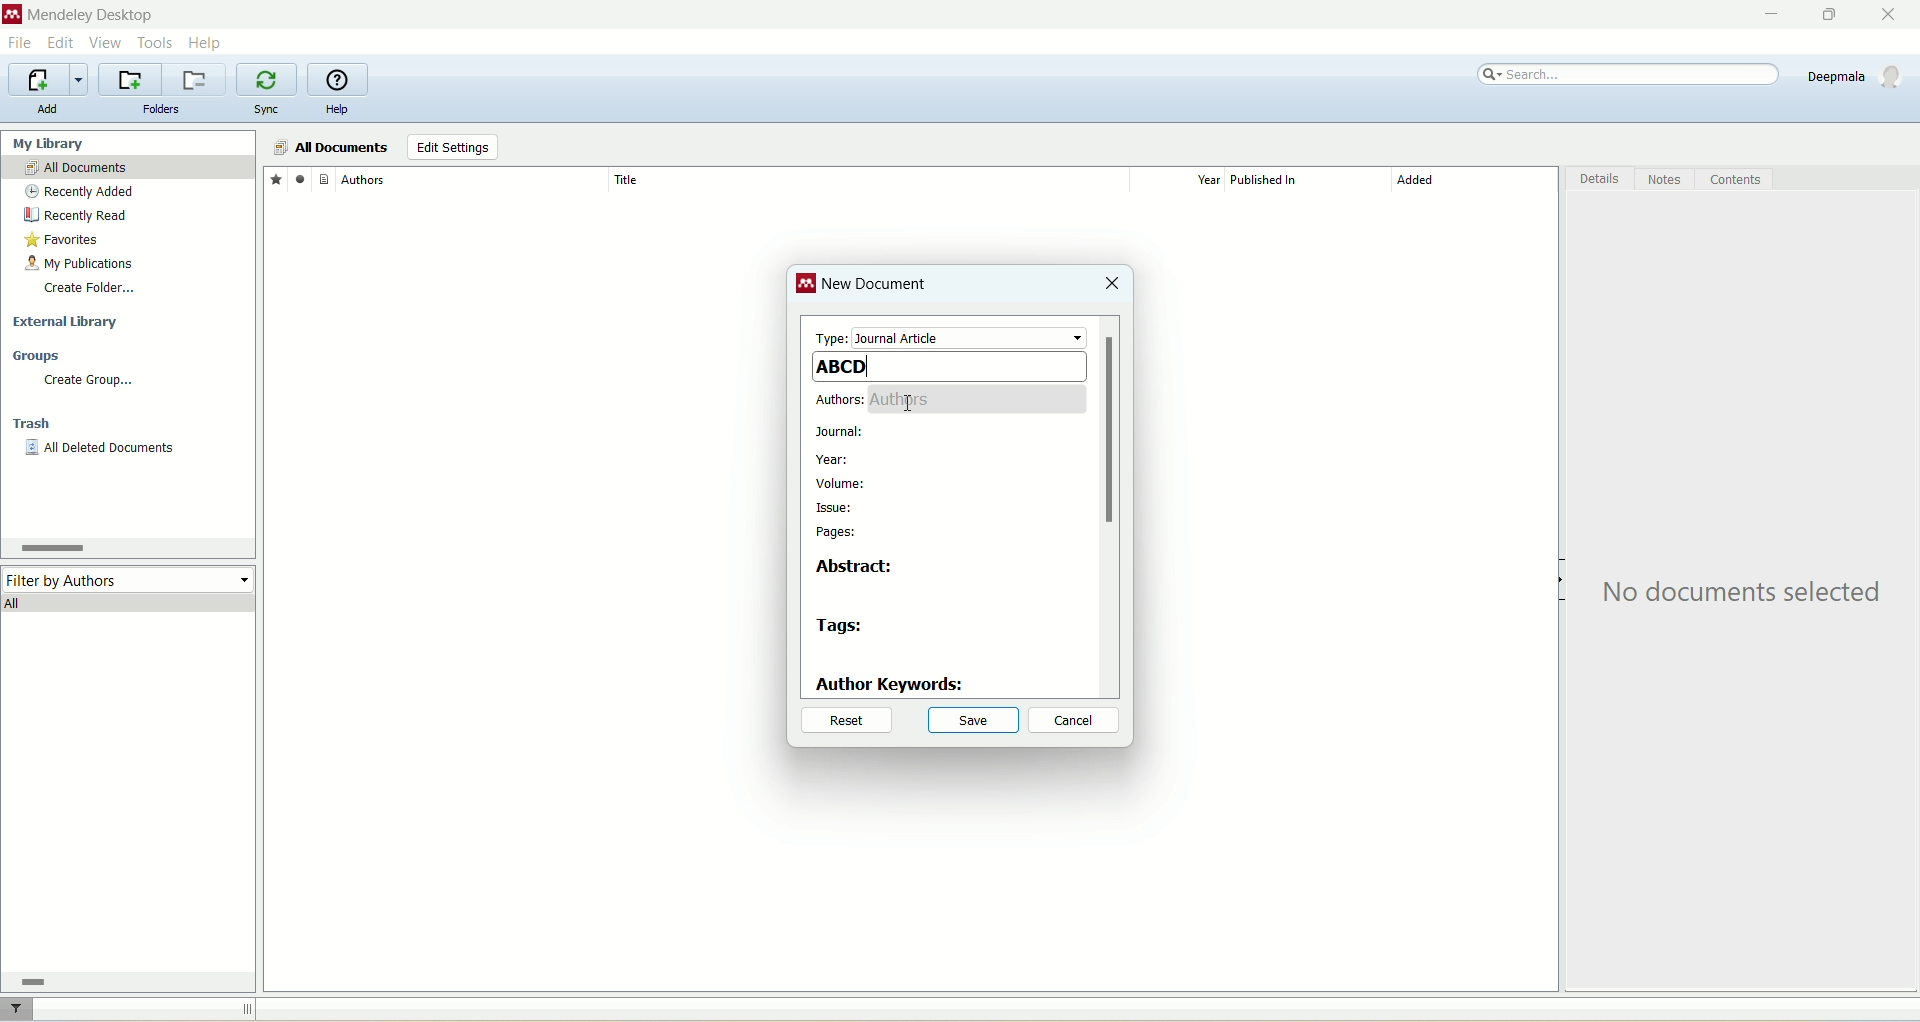 The height and width of the screenshot is (1022, 1920). I want to click on abstract, so click(861, 566).